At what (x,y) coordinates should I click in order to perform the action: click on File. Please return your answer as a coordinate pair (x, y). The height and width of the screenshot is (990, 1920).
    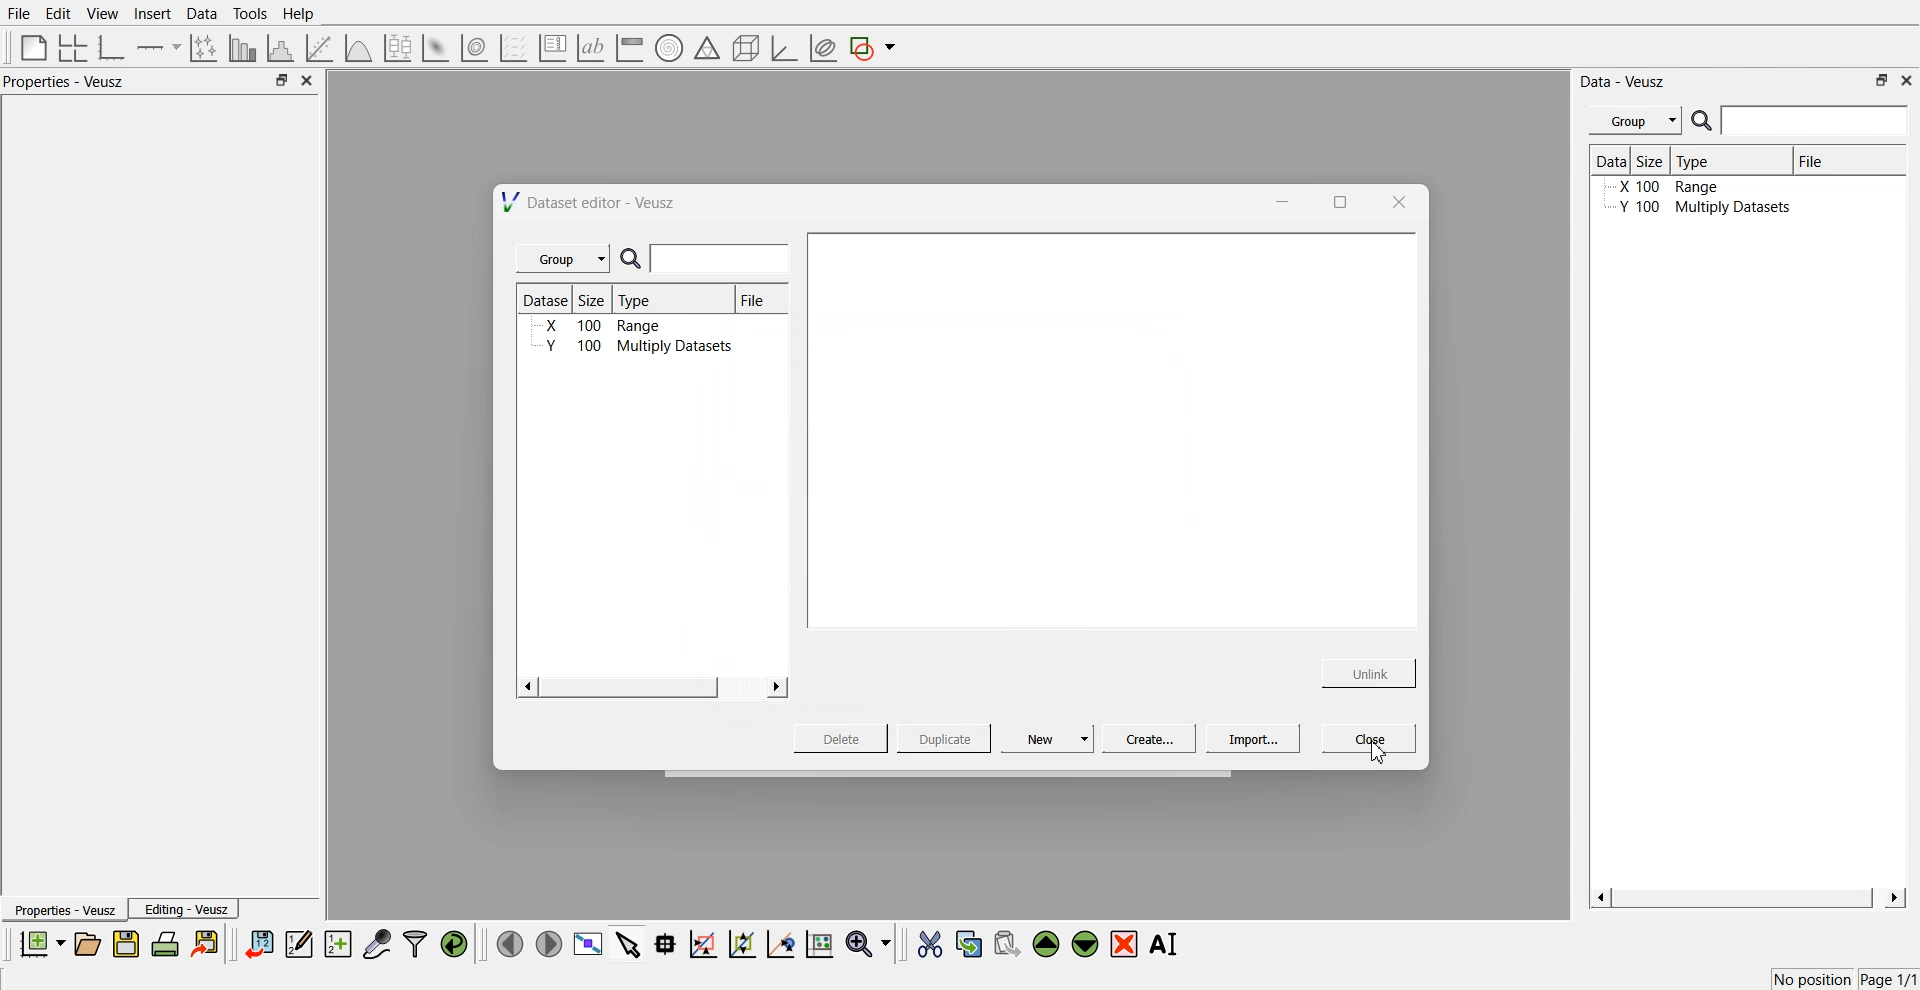
    Looking at the image, I should click on (760, 299).